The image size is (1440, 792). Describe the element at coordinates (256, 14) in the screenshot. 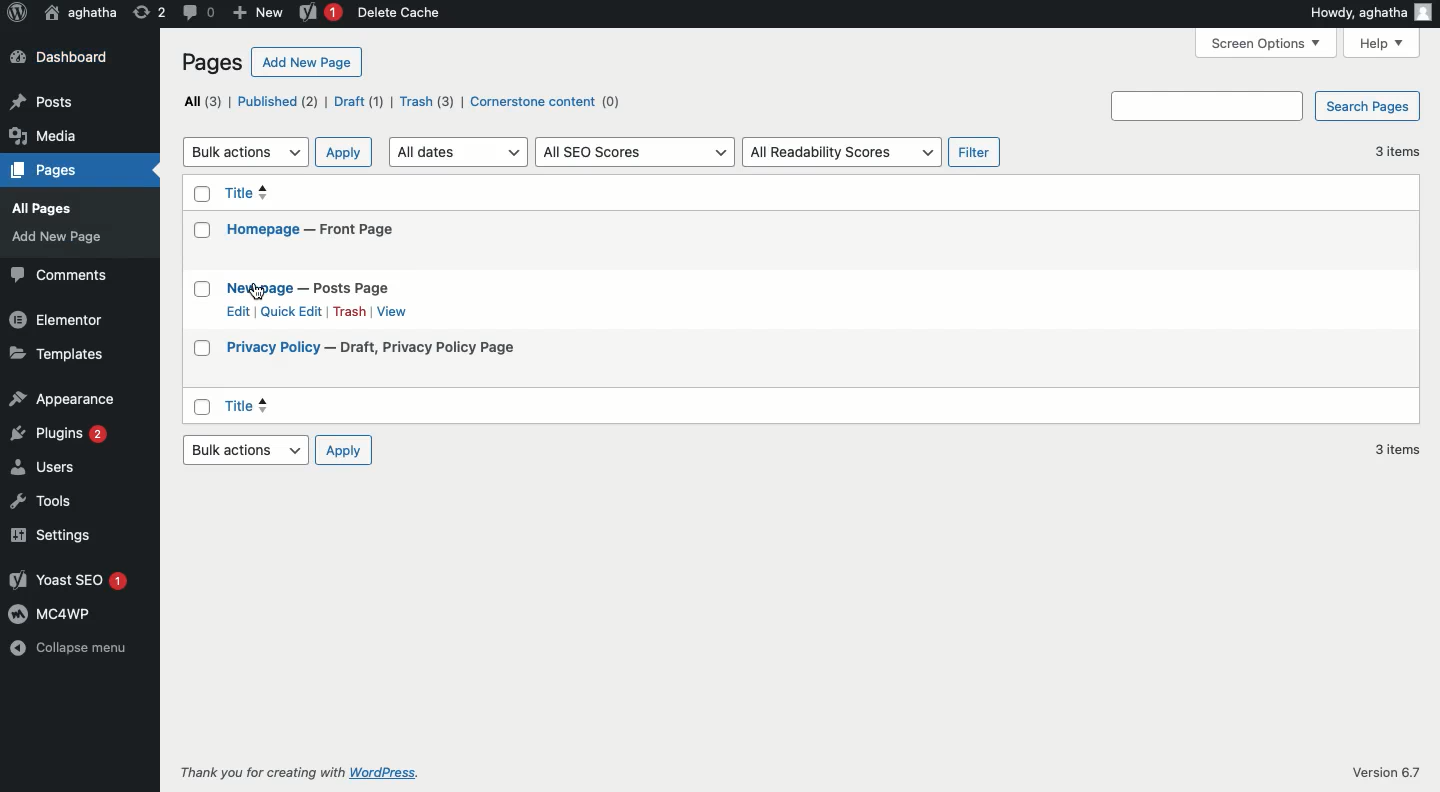

I see `New` at that location.